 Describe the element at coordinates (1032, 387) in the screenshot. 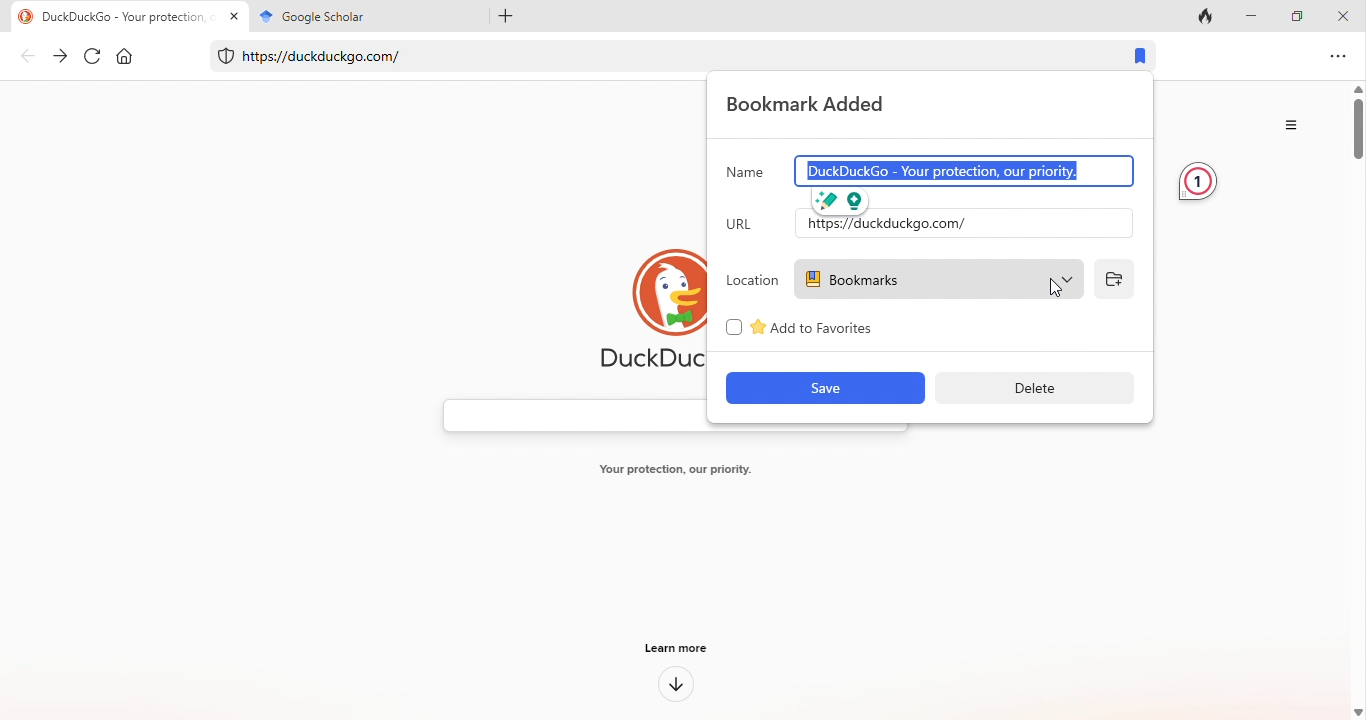

I see `delete` at that location.